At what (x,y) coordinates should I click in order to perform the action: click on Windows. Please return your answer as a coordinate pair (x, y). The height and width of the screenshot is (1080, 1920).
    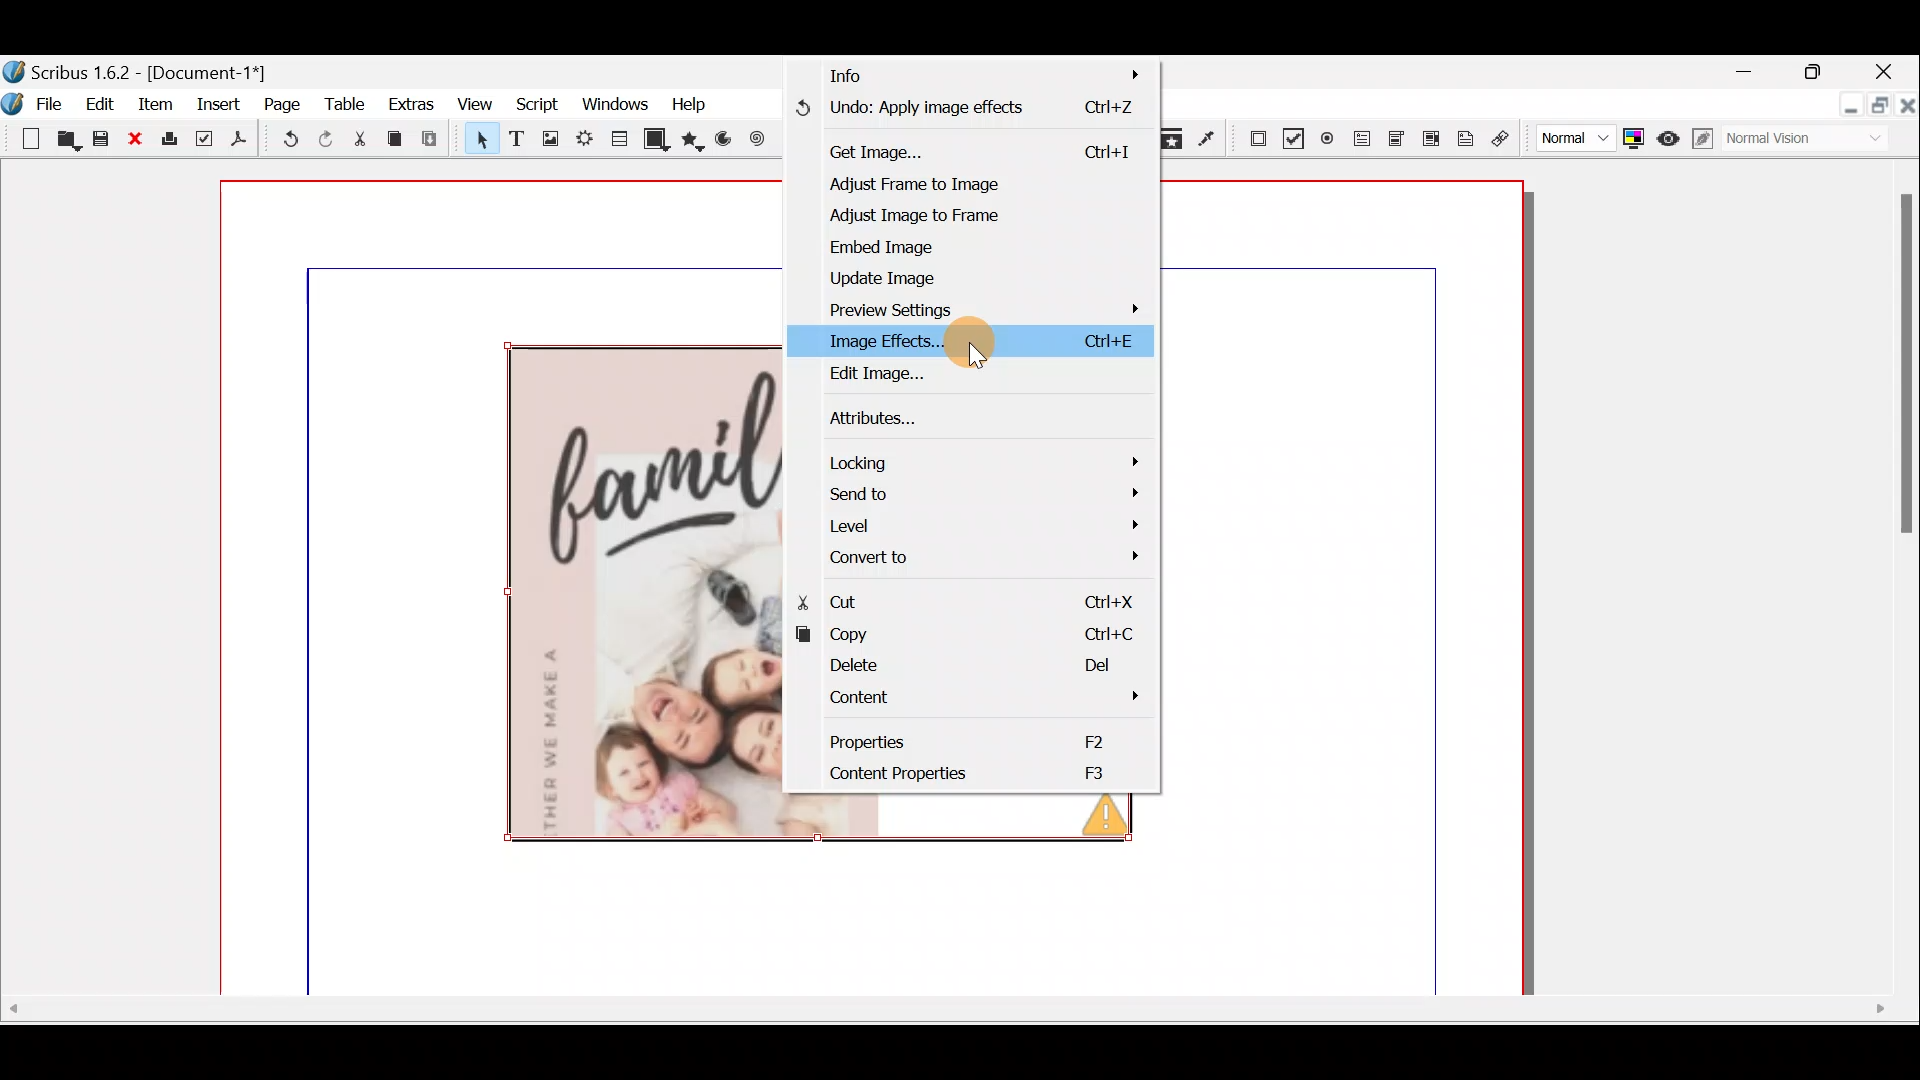
    Looking at the image, I should click on (617, 104).